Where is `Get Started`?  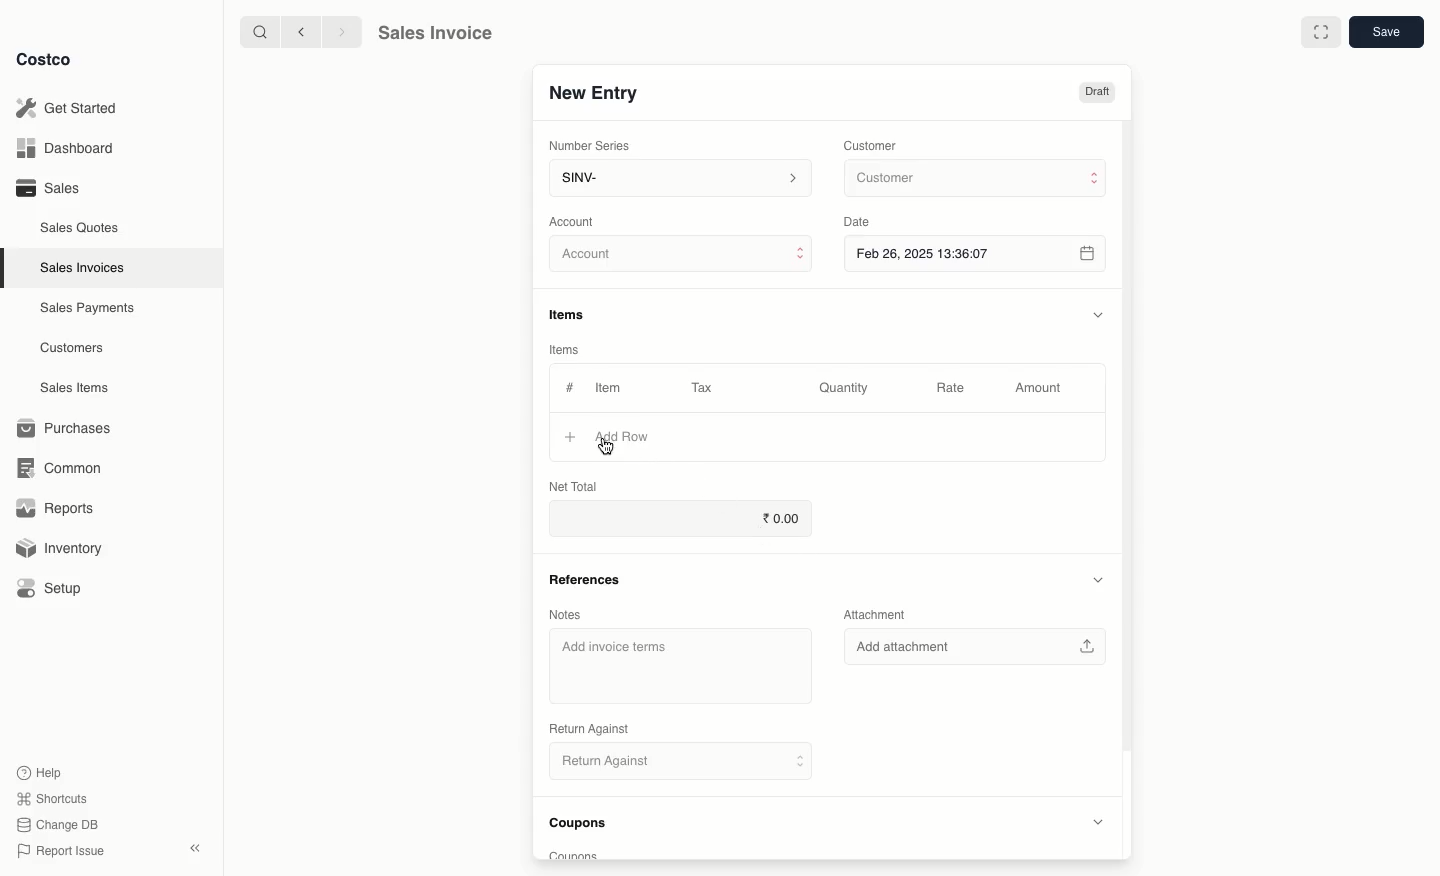 Get Started is located at coordinates (66, 107).